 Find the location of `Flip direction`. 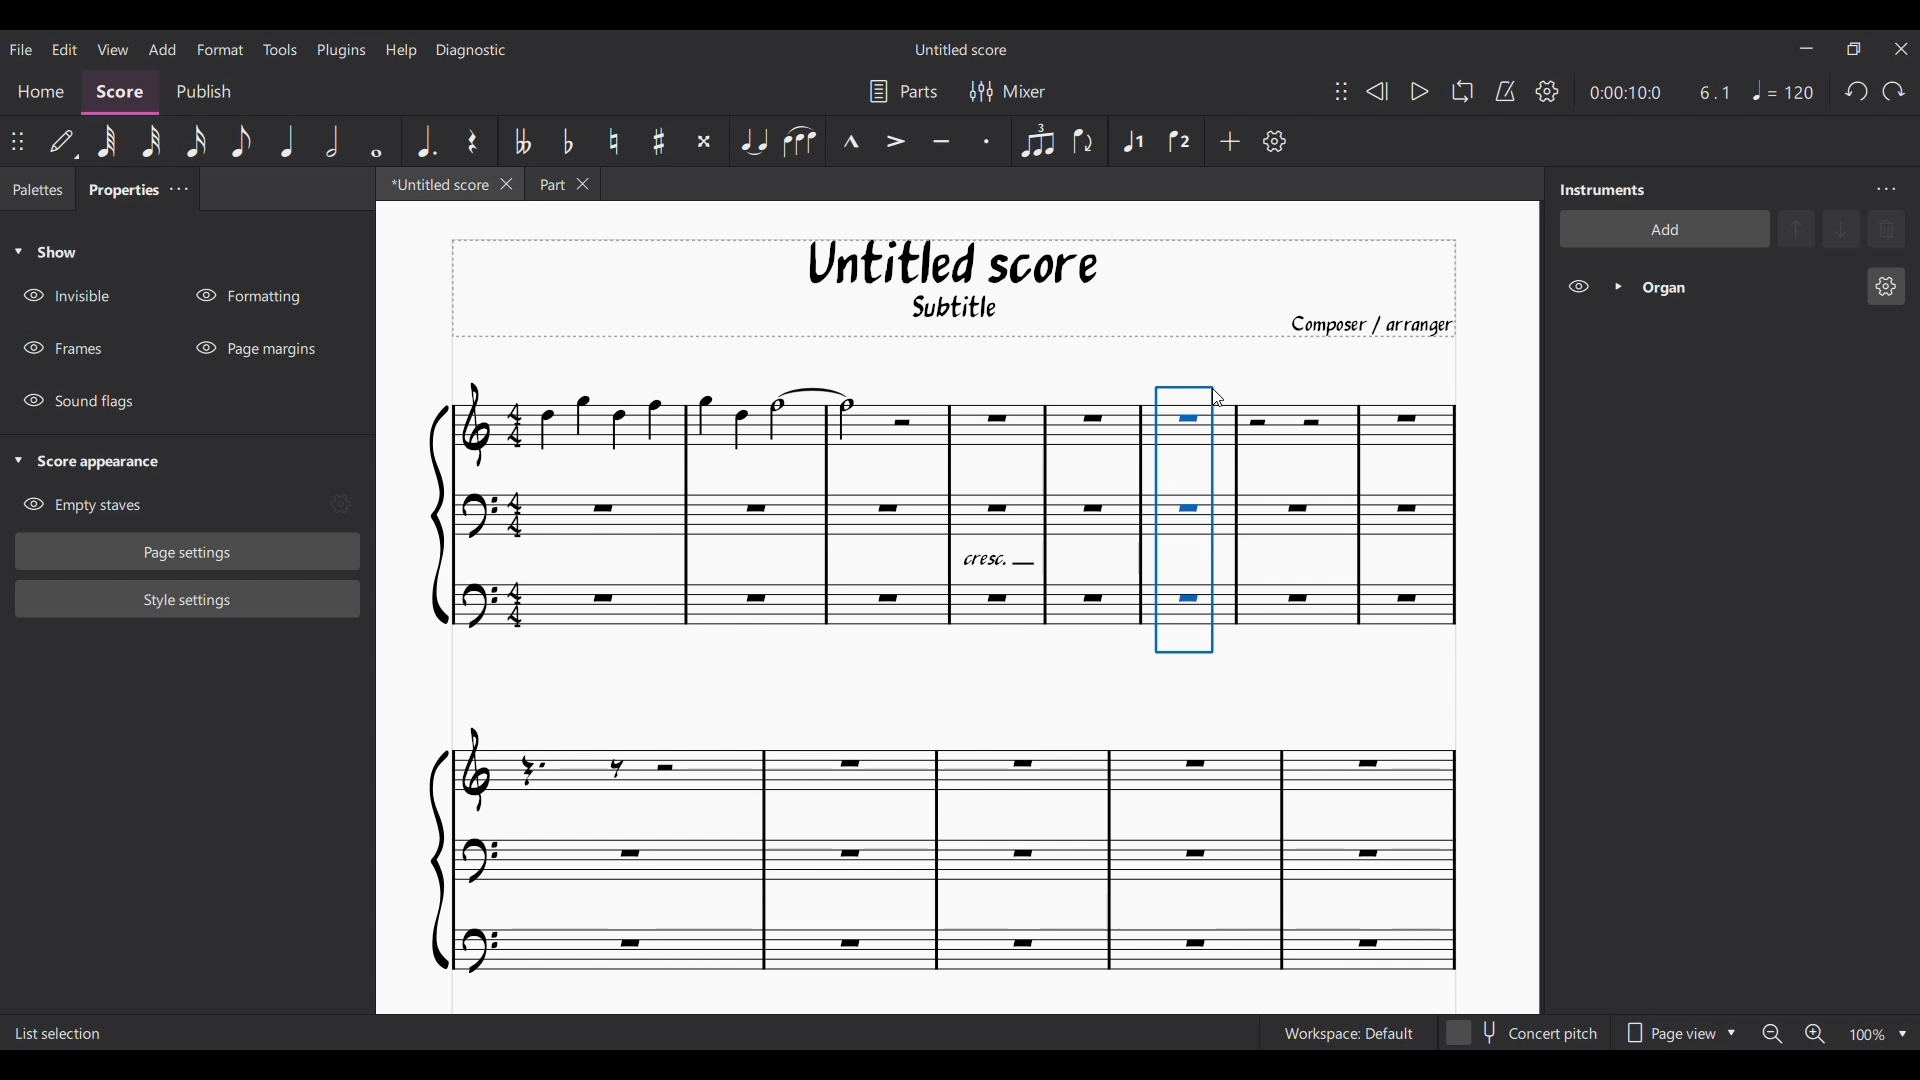

Flip direction is located at coordinates (1084, 141).